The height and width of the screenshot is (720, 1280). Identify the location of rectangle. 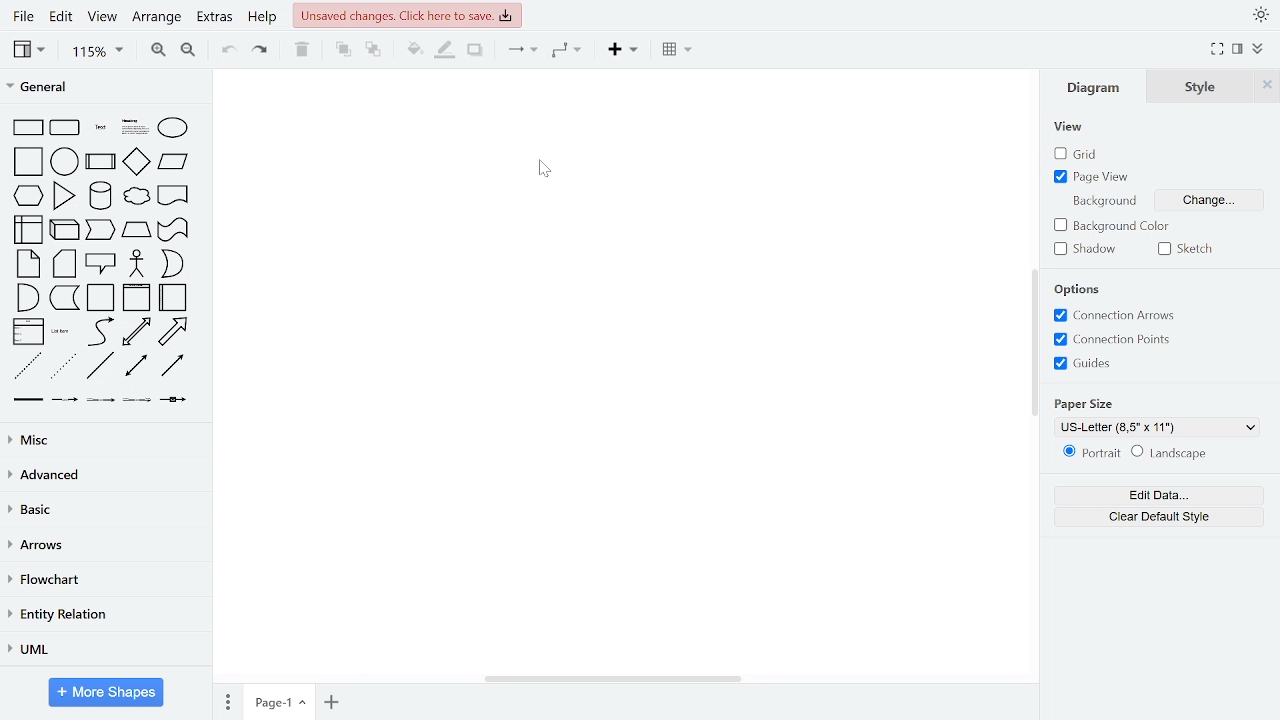
(30, 128).